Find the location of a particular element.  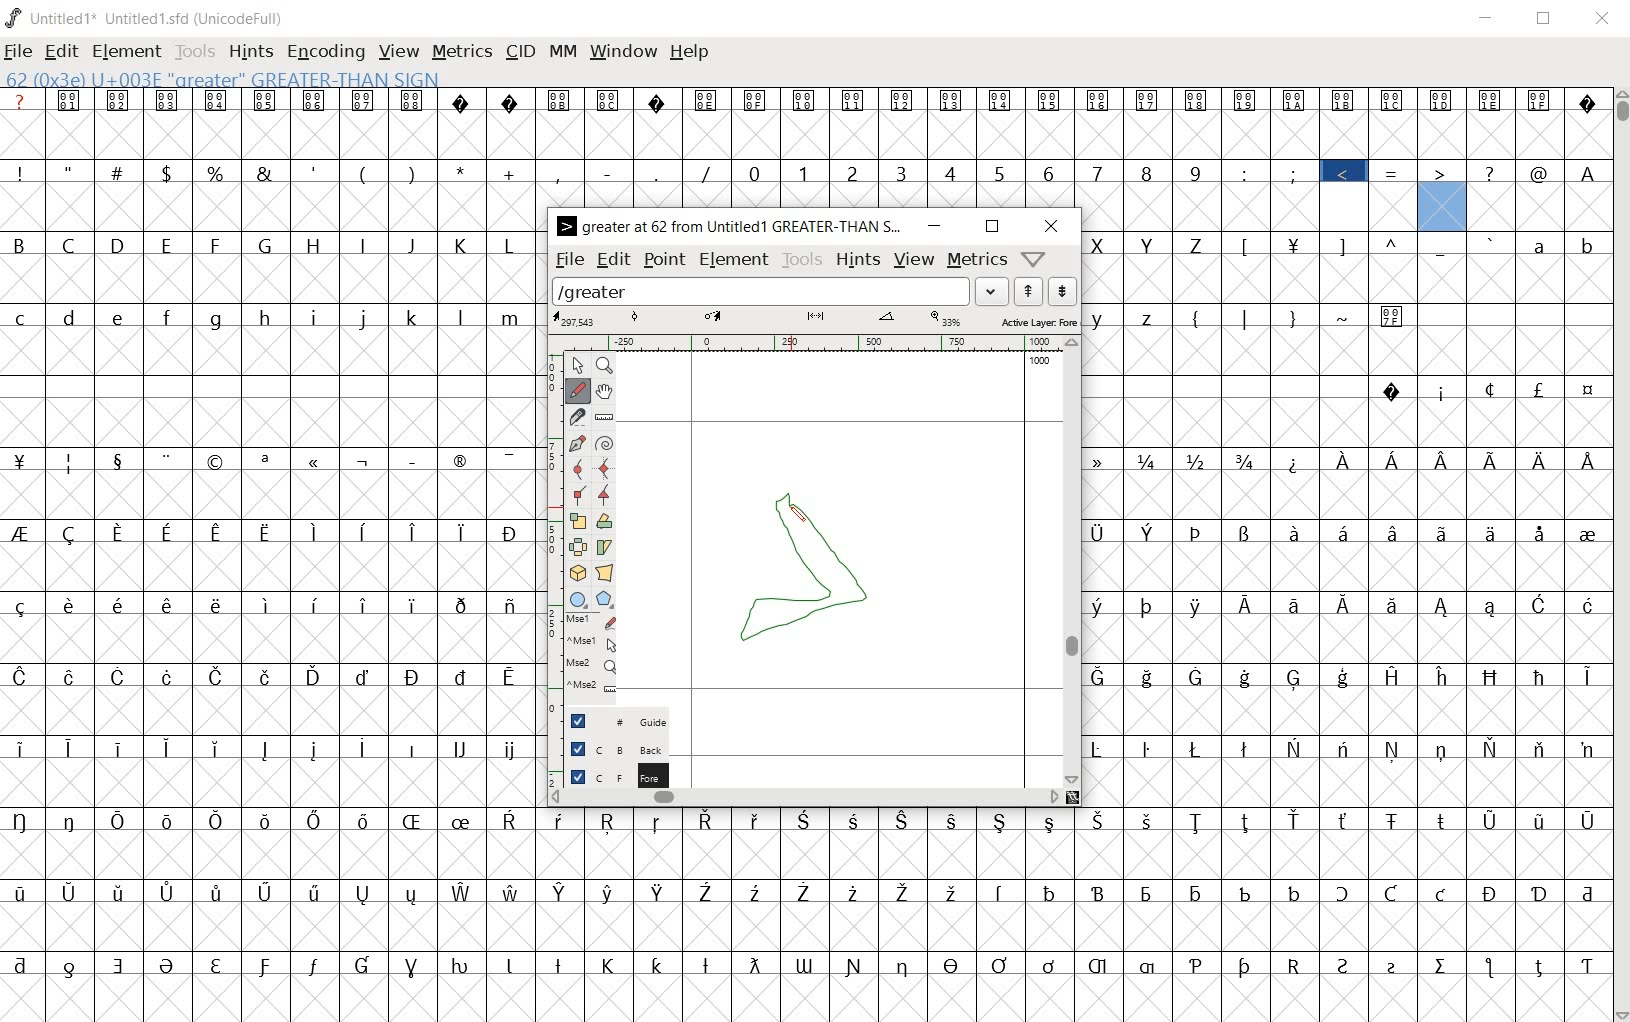

file is located at coordinates (18, 53).